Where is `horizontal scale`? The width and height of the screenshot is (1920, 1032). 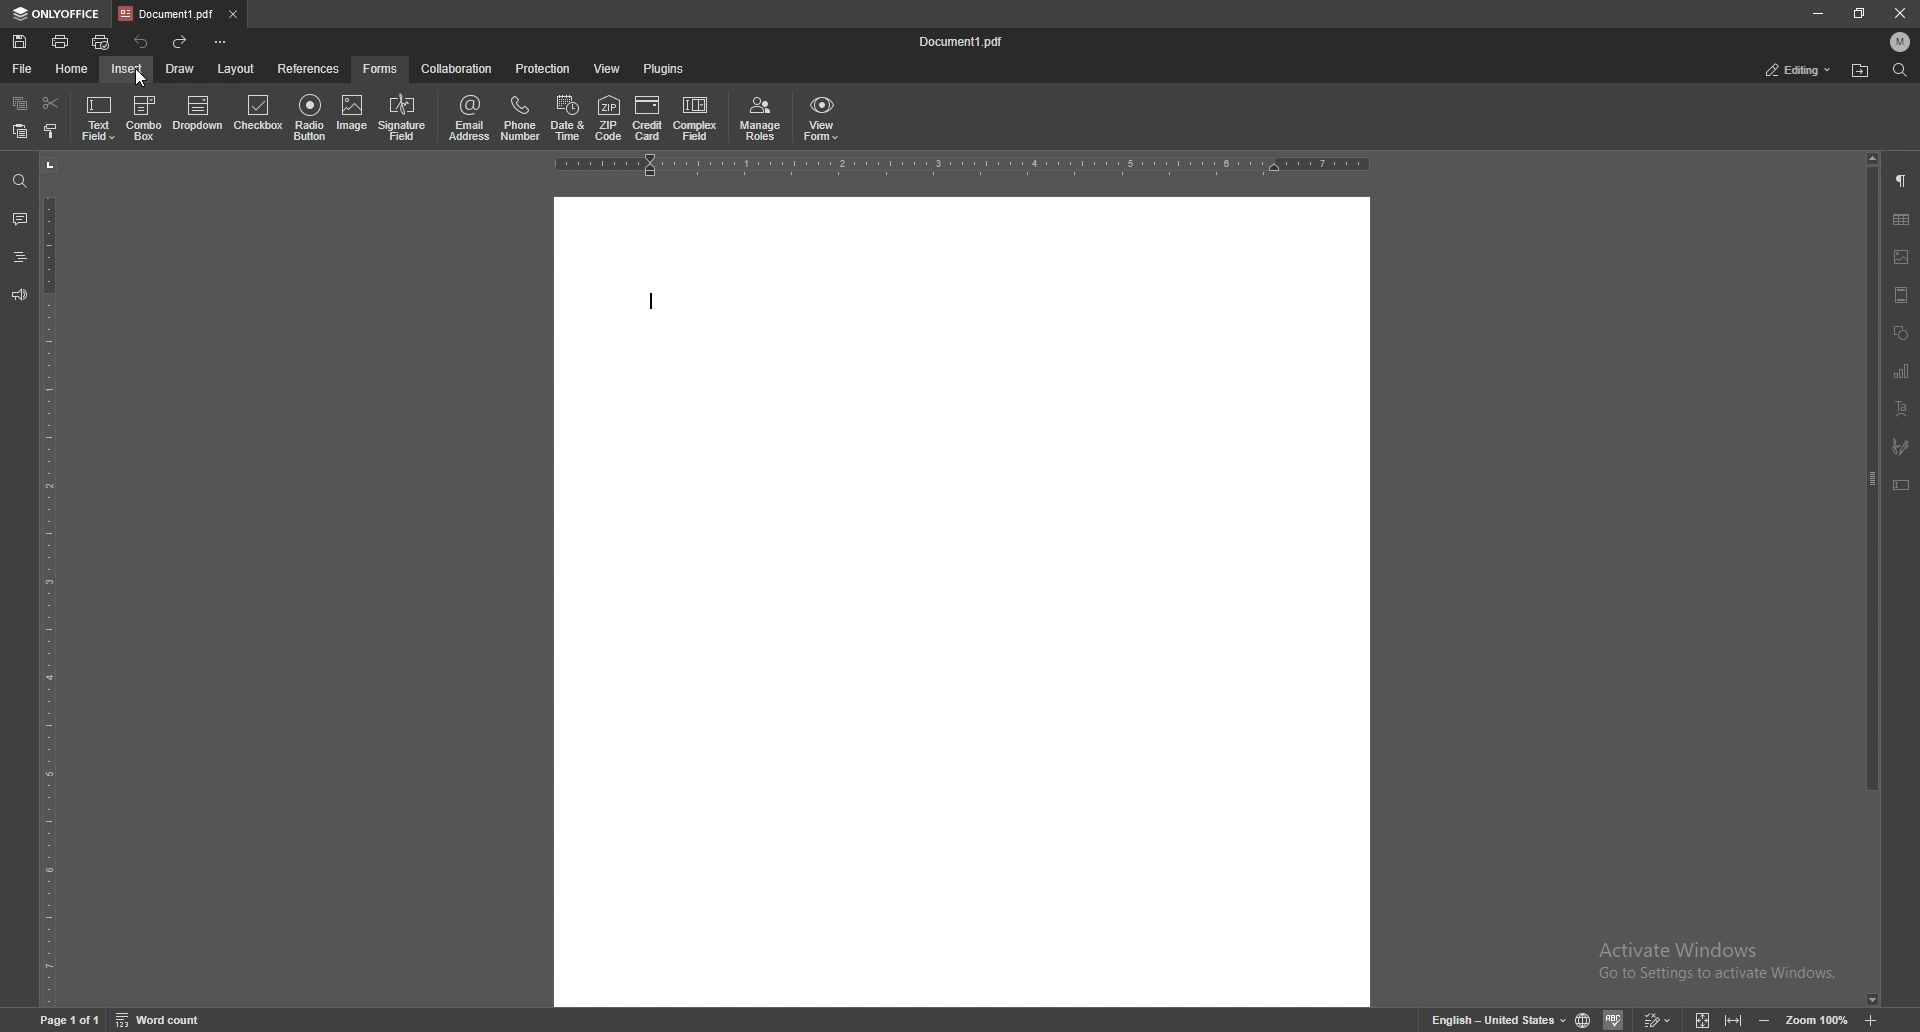
horizontal scale is located at coordinates (963, 164).